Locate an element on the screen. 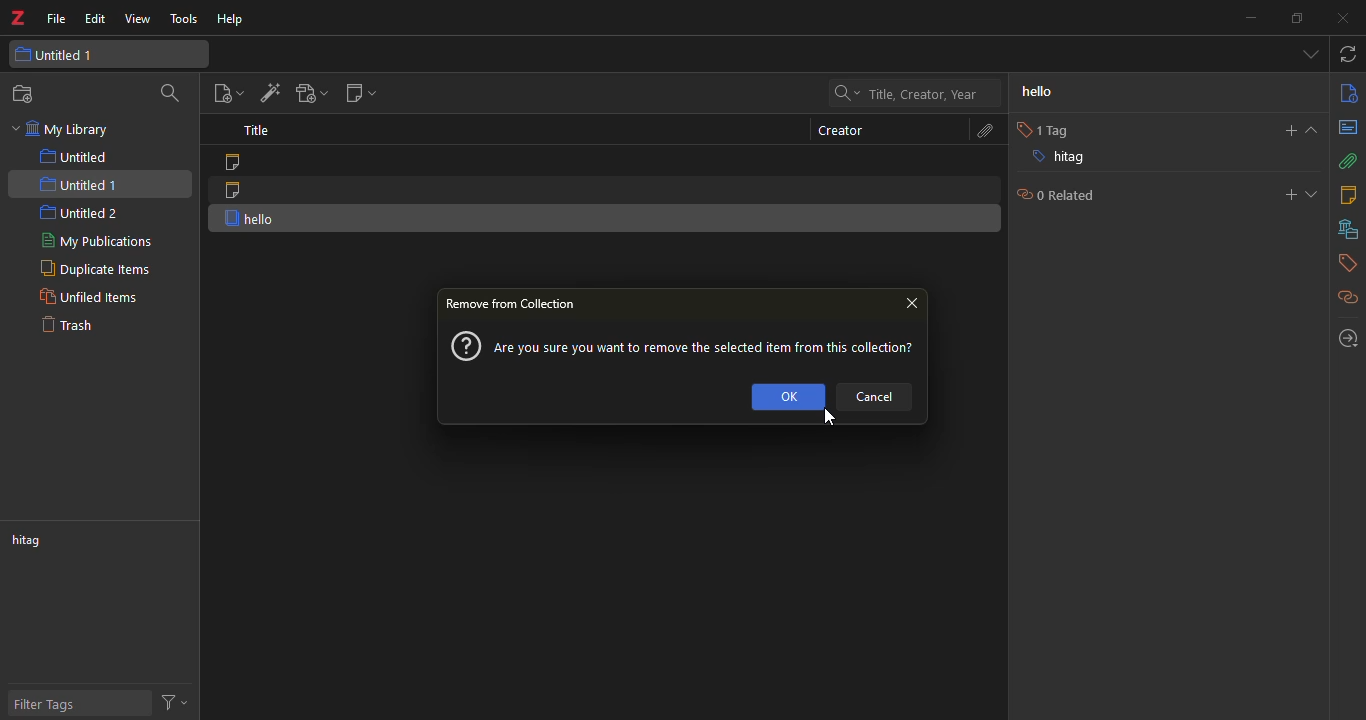  cancel is located at coordinates (879, 395).